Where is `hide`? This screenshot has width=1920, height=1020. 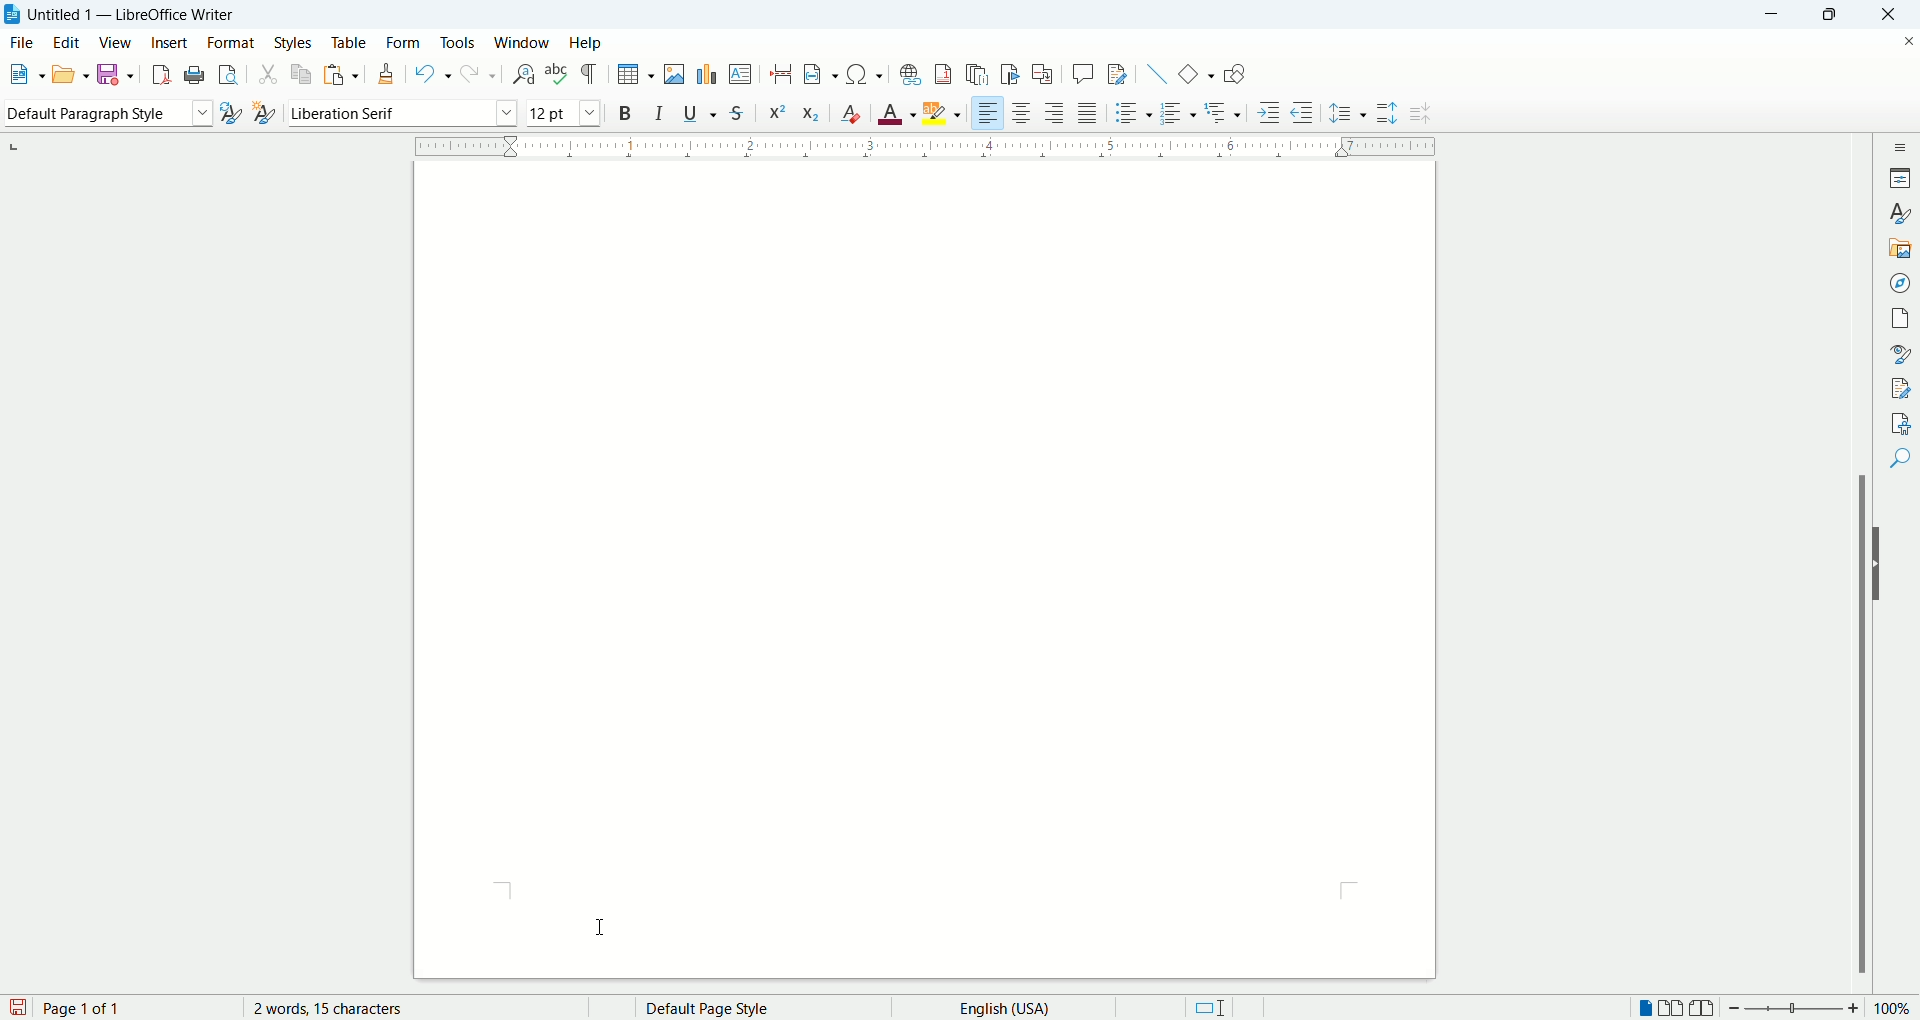
hide is located at coordinates (1882, 564).